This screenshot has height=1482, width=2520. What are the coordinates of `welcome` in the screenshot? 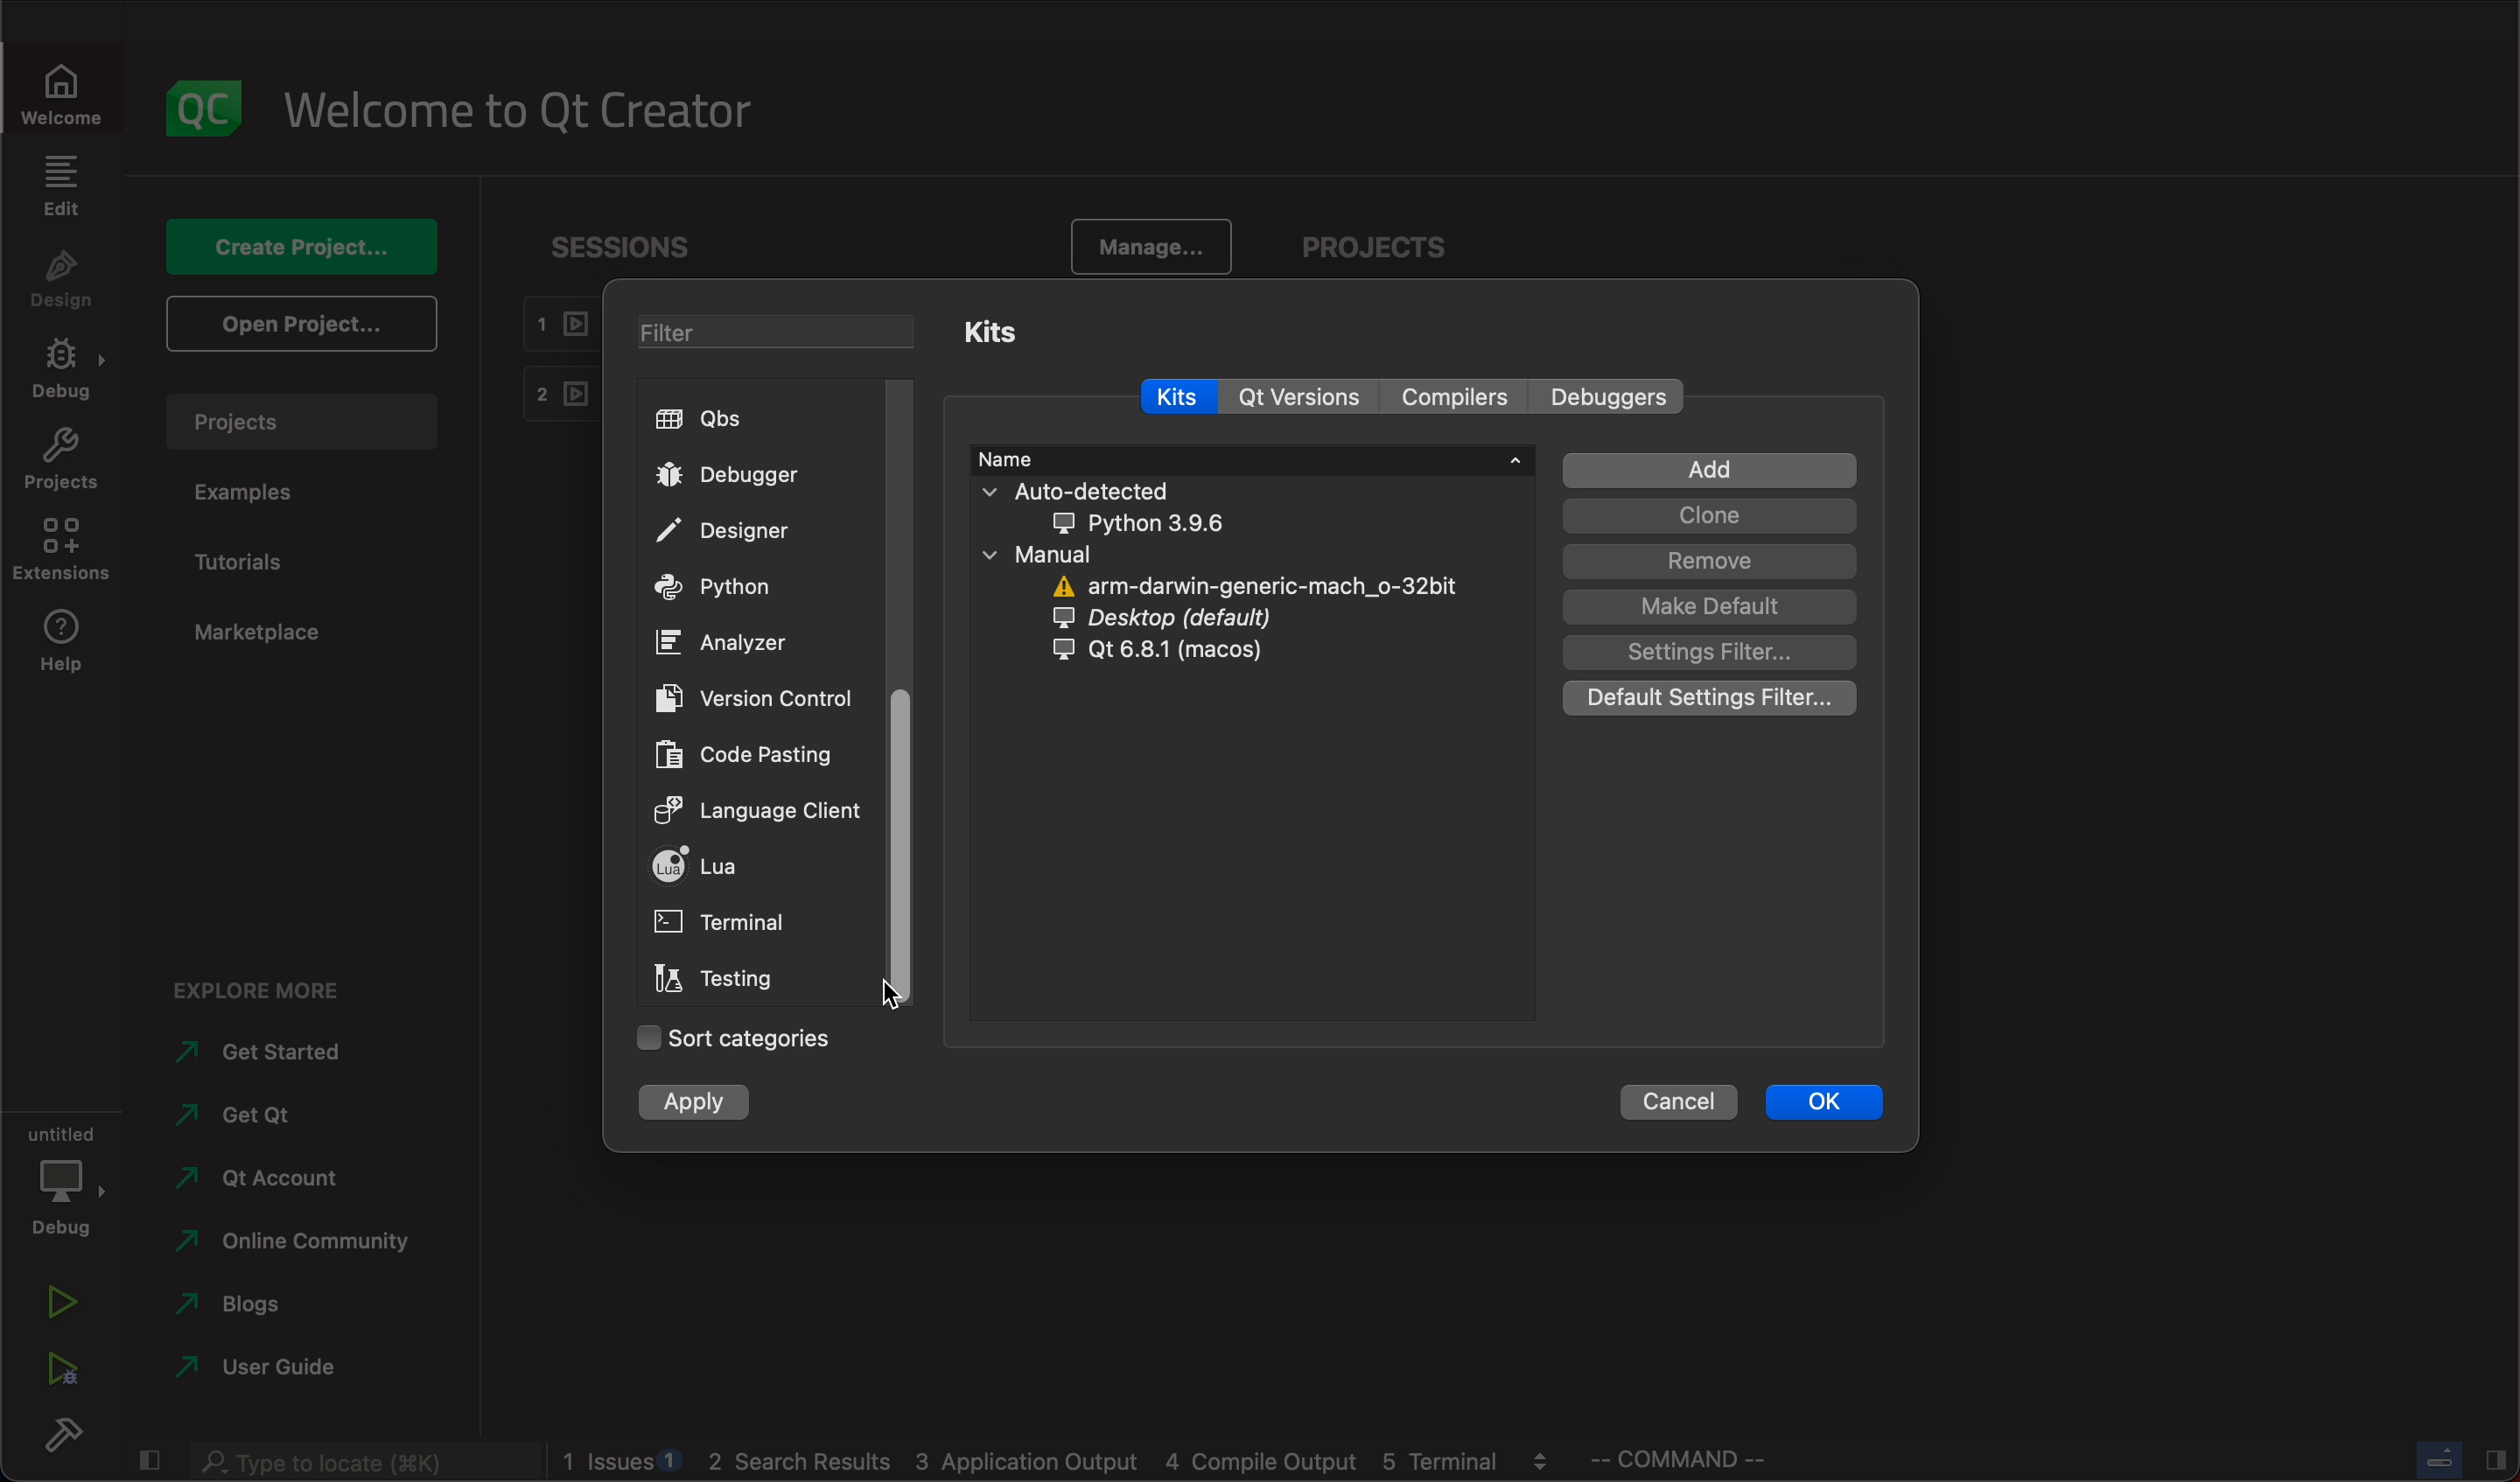 It's located at (62, 89).